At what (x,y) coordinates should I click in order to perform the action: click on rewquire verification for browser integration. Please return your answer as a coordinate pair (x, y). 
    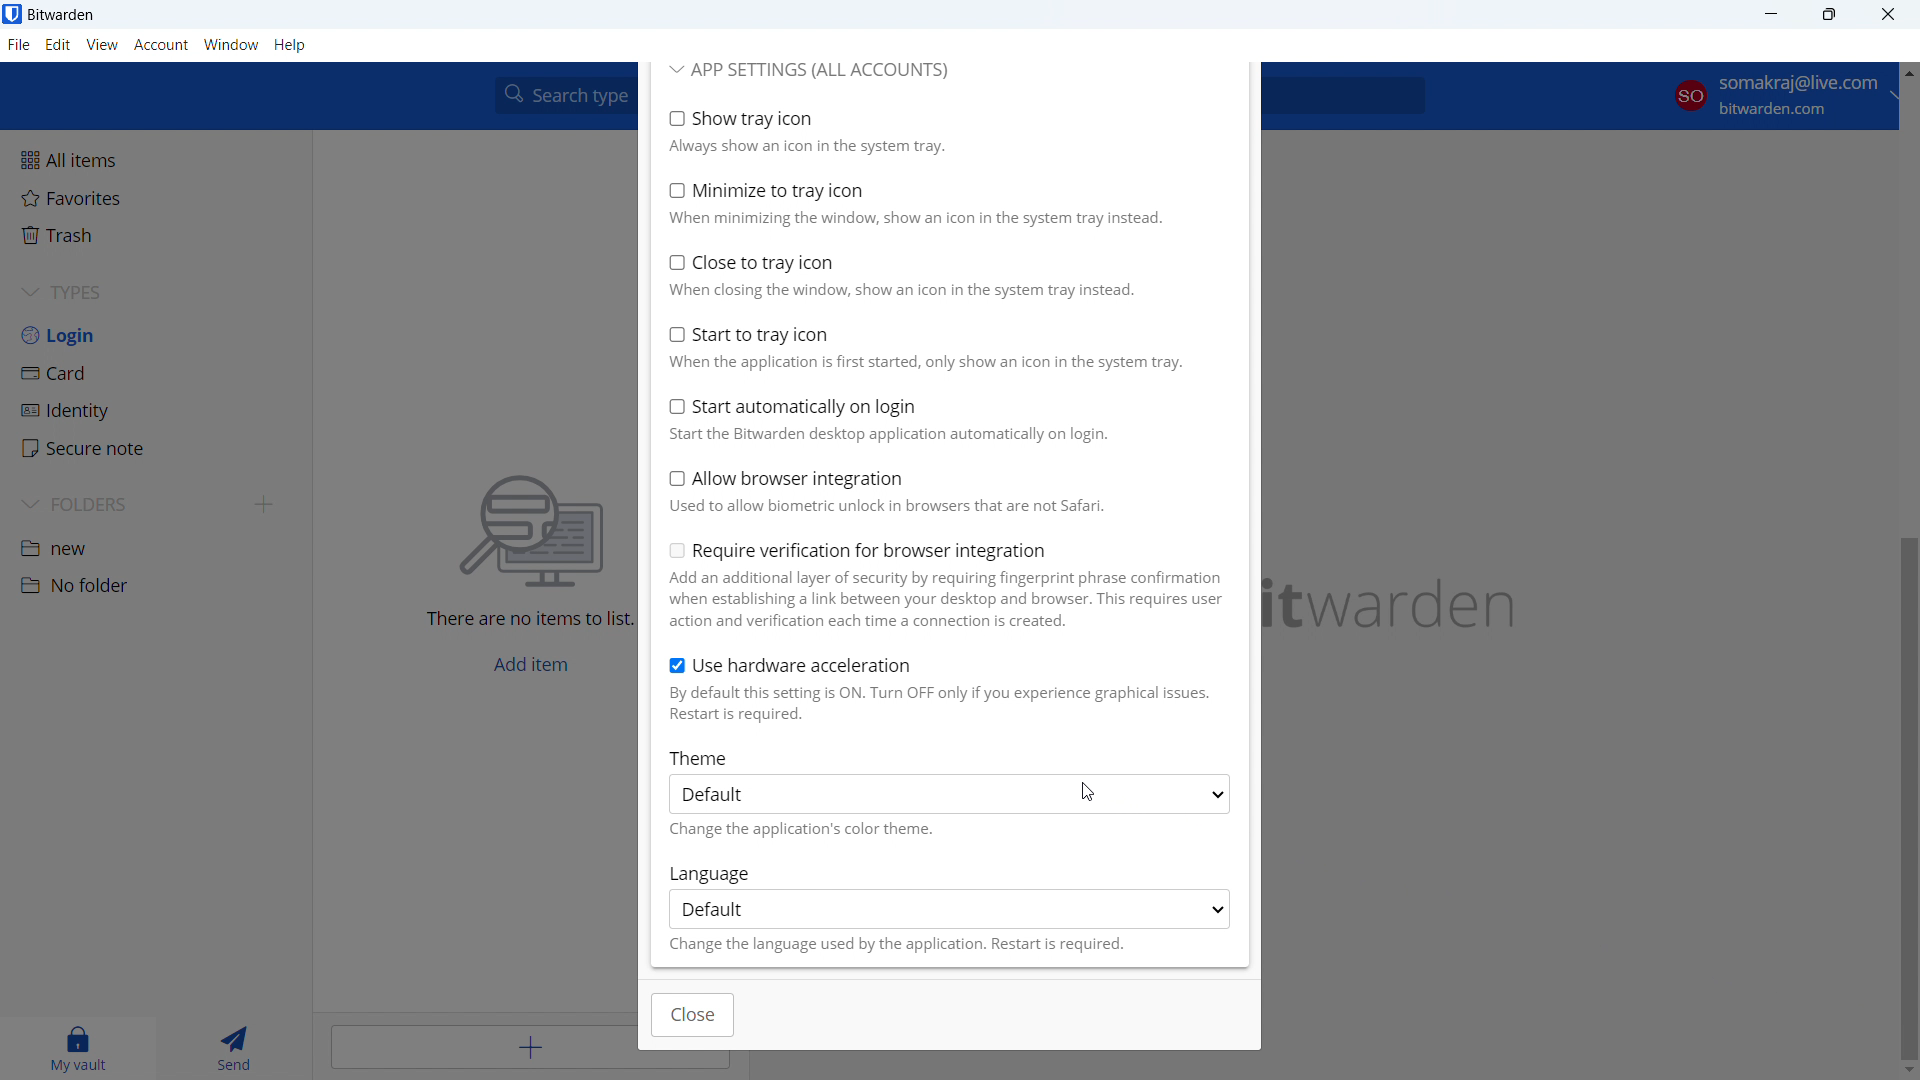
    Looking at the image, I should click on (945, 585).